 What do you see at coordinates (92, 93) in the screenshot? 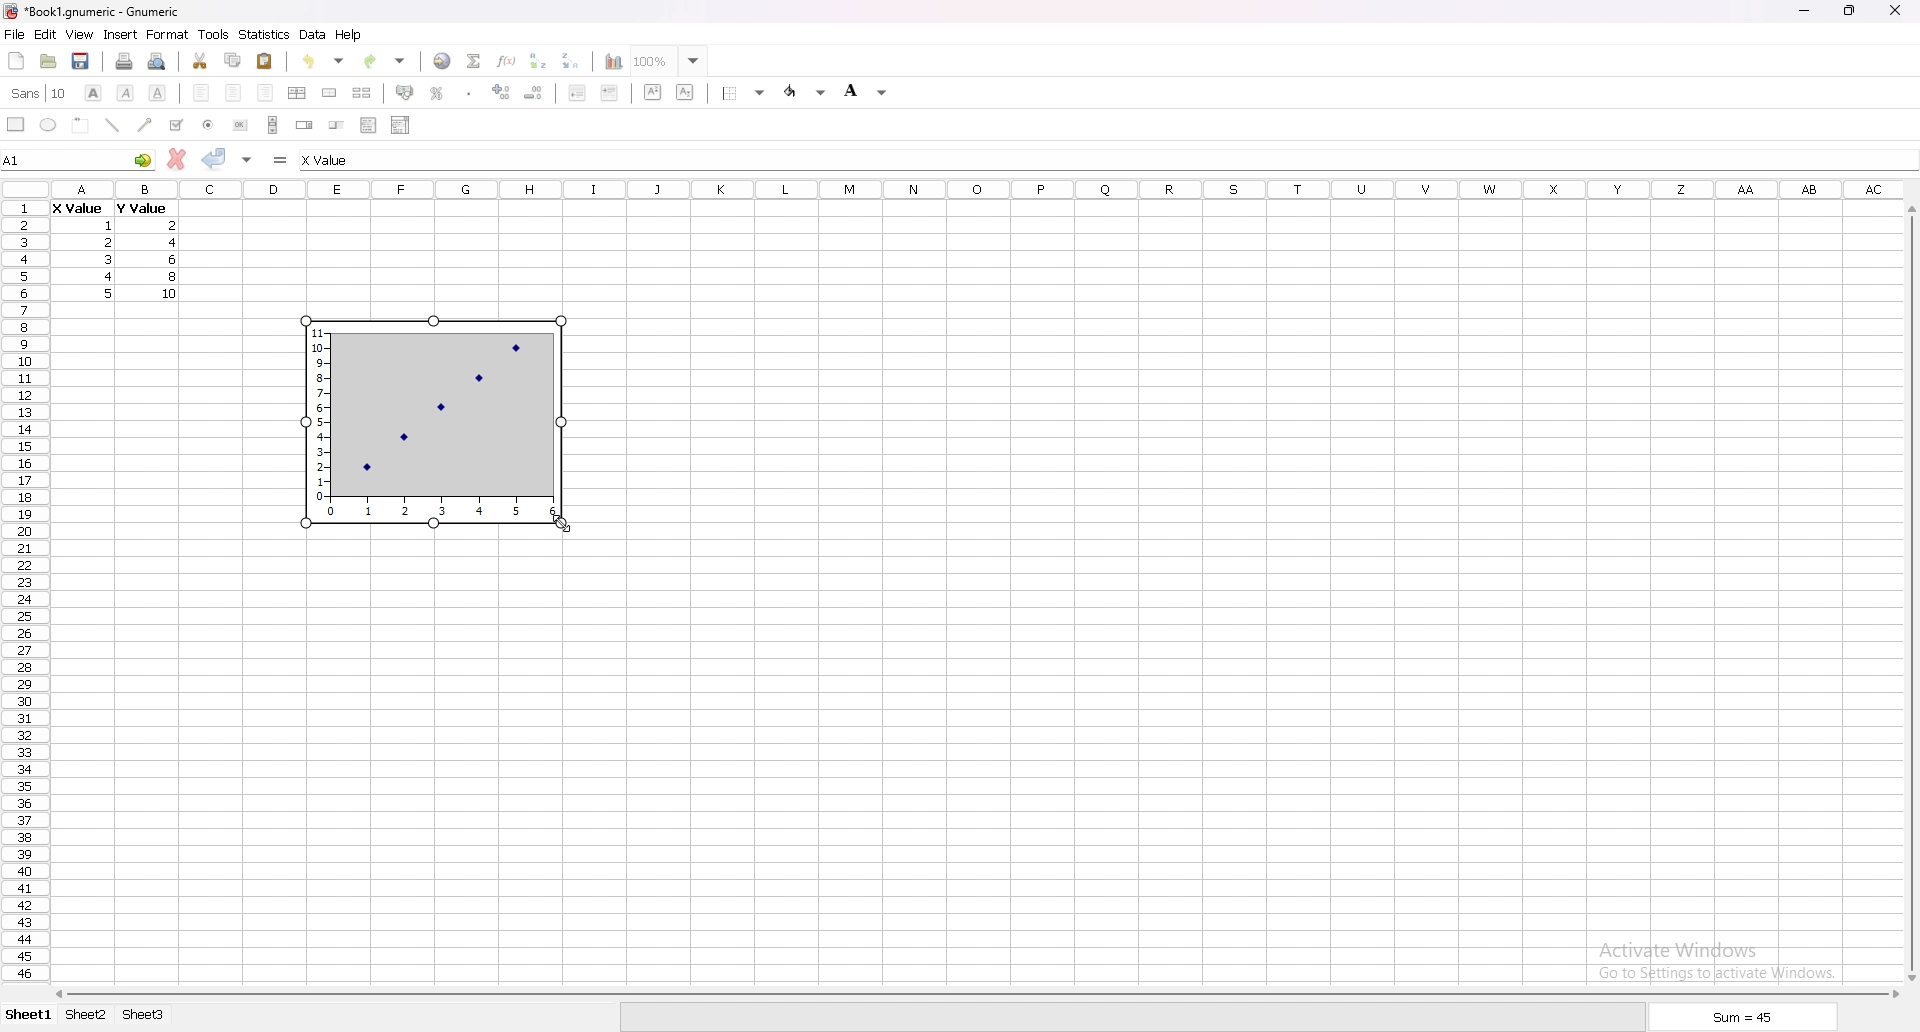
I see `bold` at bounding box center [92, 93].